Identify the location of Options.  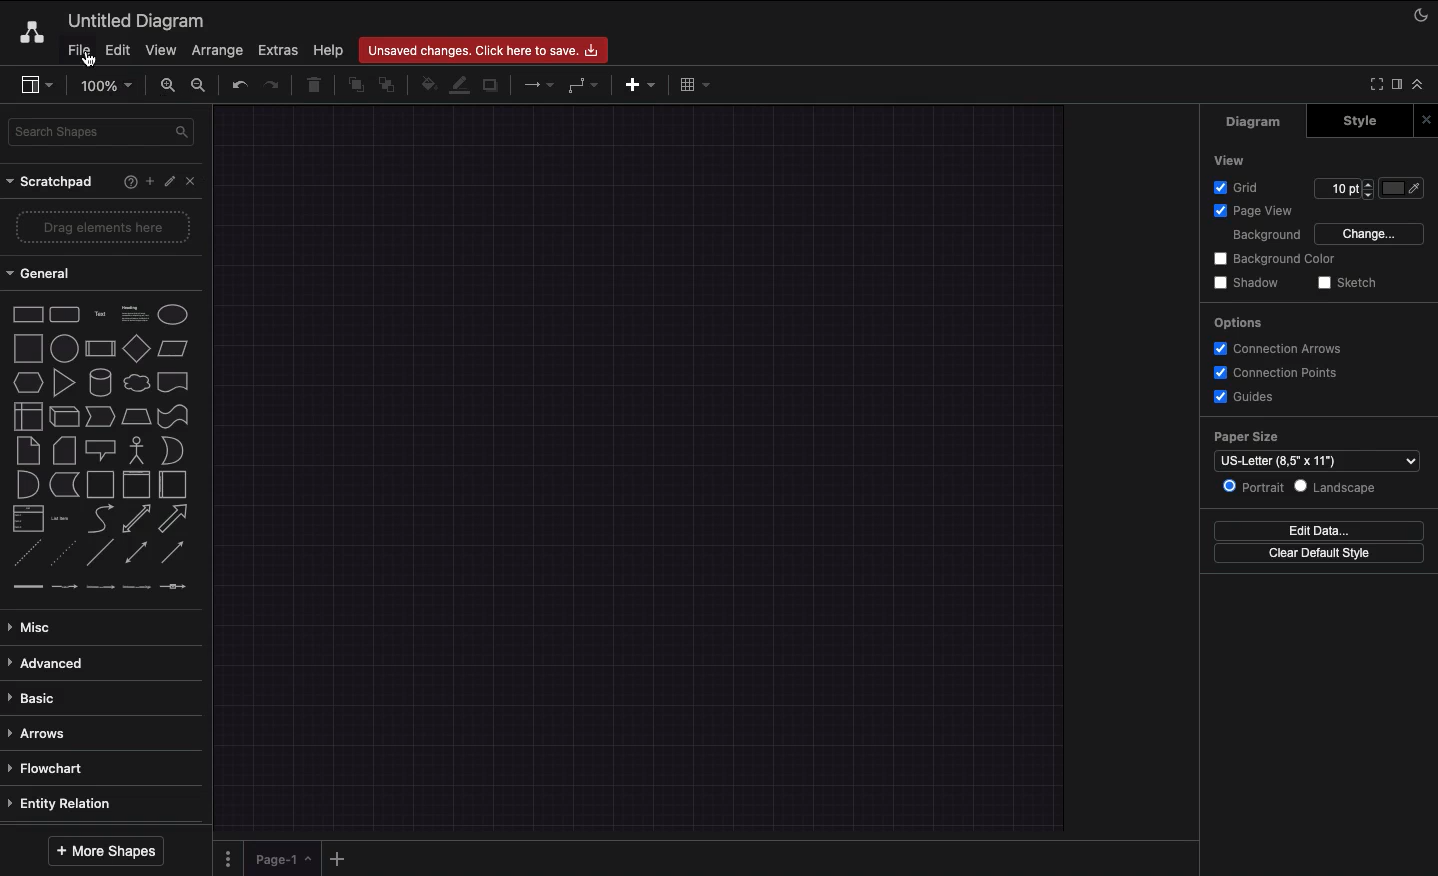
(1236, 322).